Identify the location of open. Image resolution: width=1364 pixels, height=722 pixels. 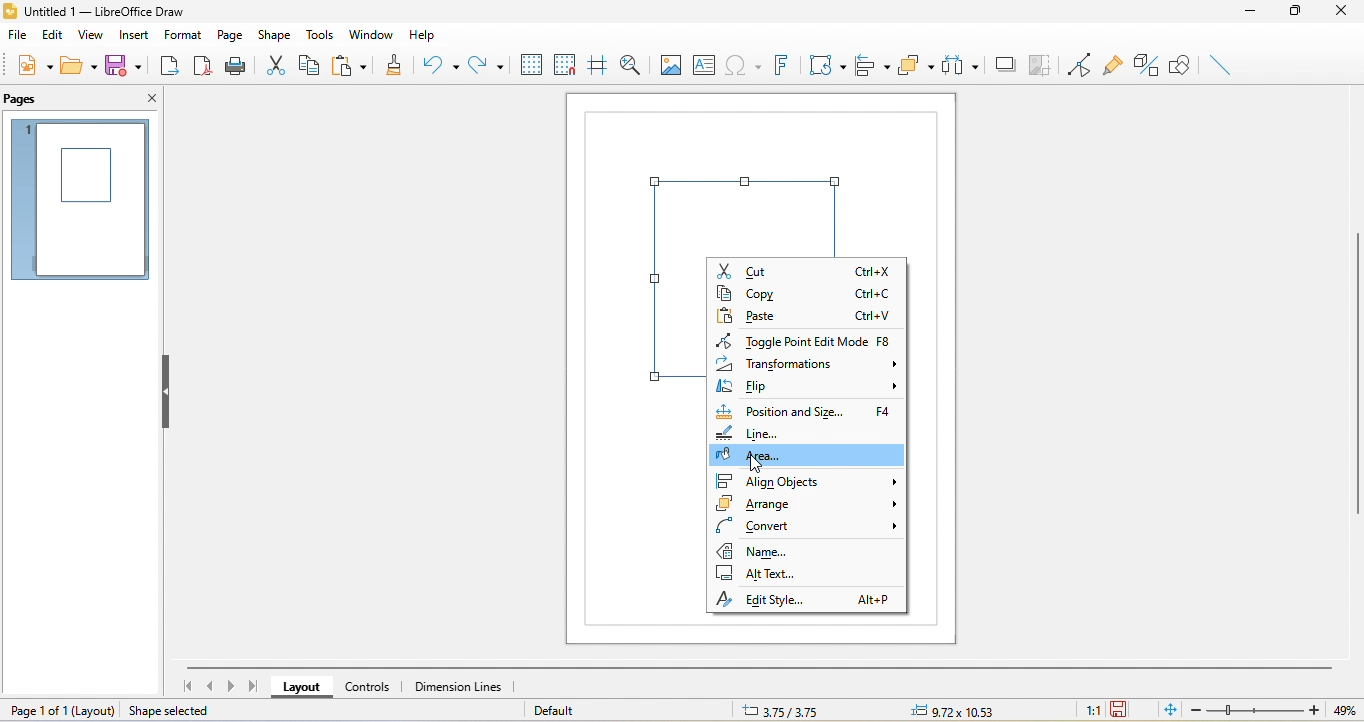
(76, 65).